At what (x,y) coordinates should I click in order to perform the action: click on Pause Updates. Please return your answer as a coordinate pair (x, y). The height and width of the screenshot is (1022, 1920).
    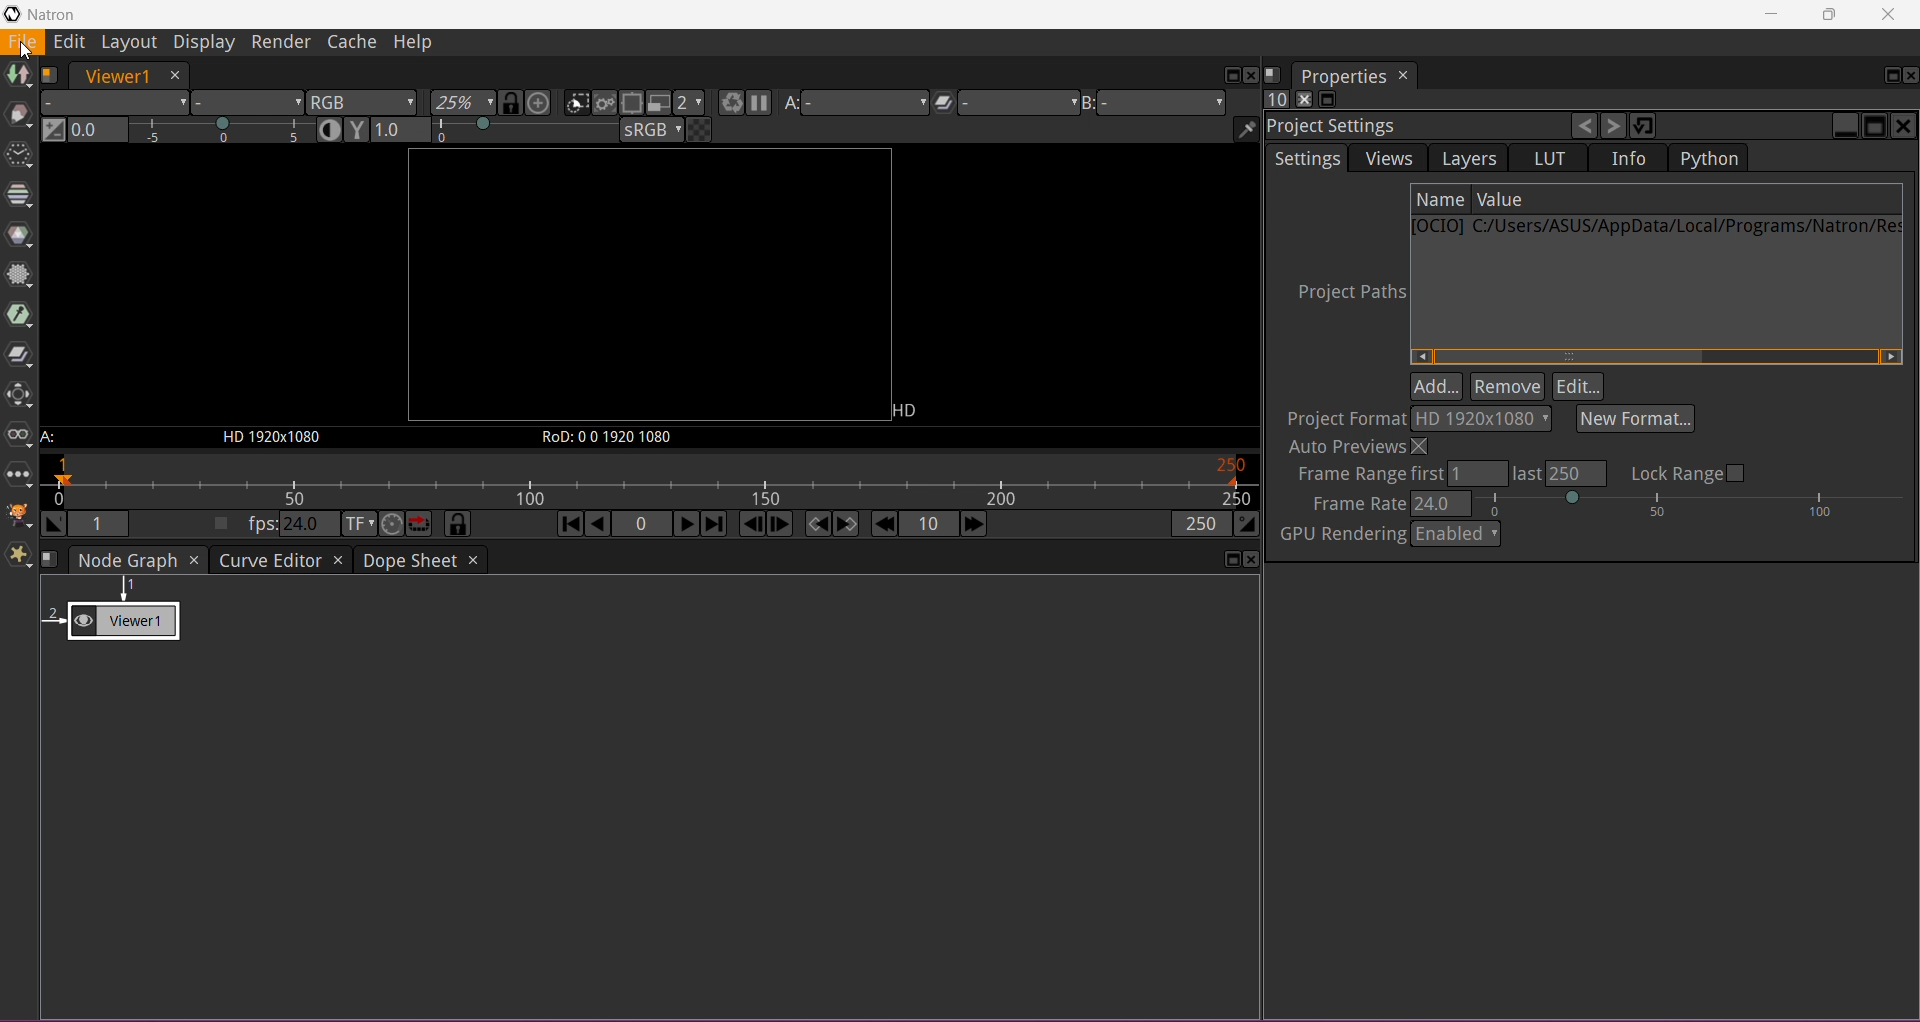
    Looking at the image, I should click on (758, 103).